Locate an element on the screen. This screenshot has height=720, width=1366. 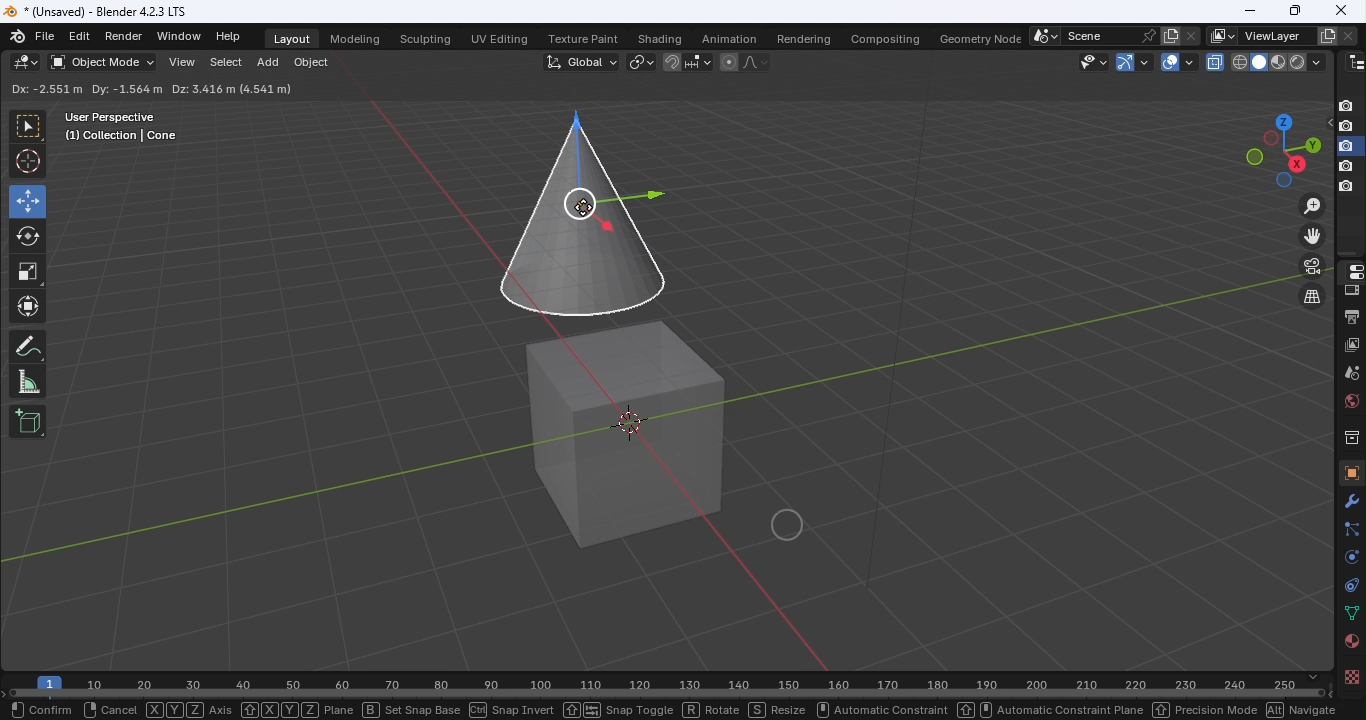
shading is located at coordinates (1315, 61).